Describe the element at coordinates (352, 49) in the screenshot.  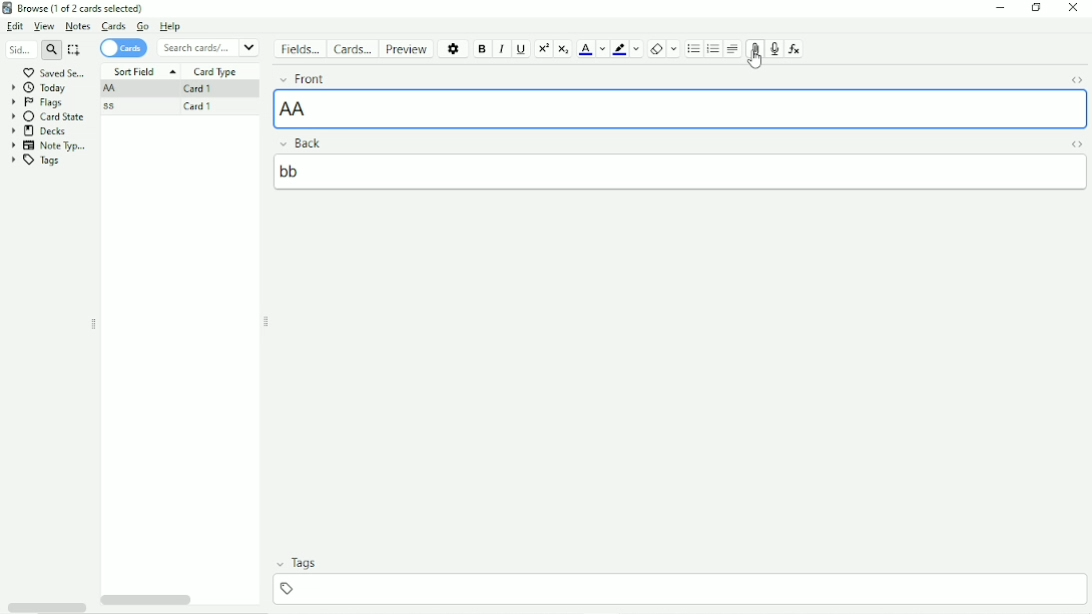
I see `Cards` at that location.